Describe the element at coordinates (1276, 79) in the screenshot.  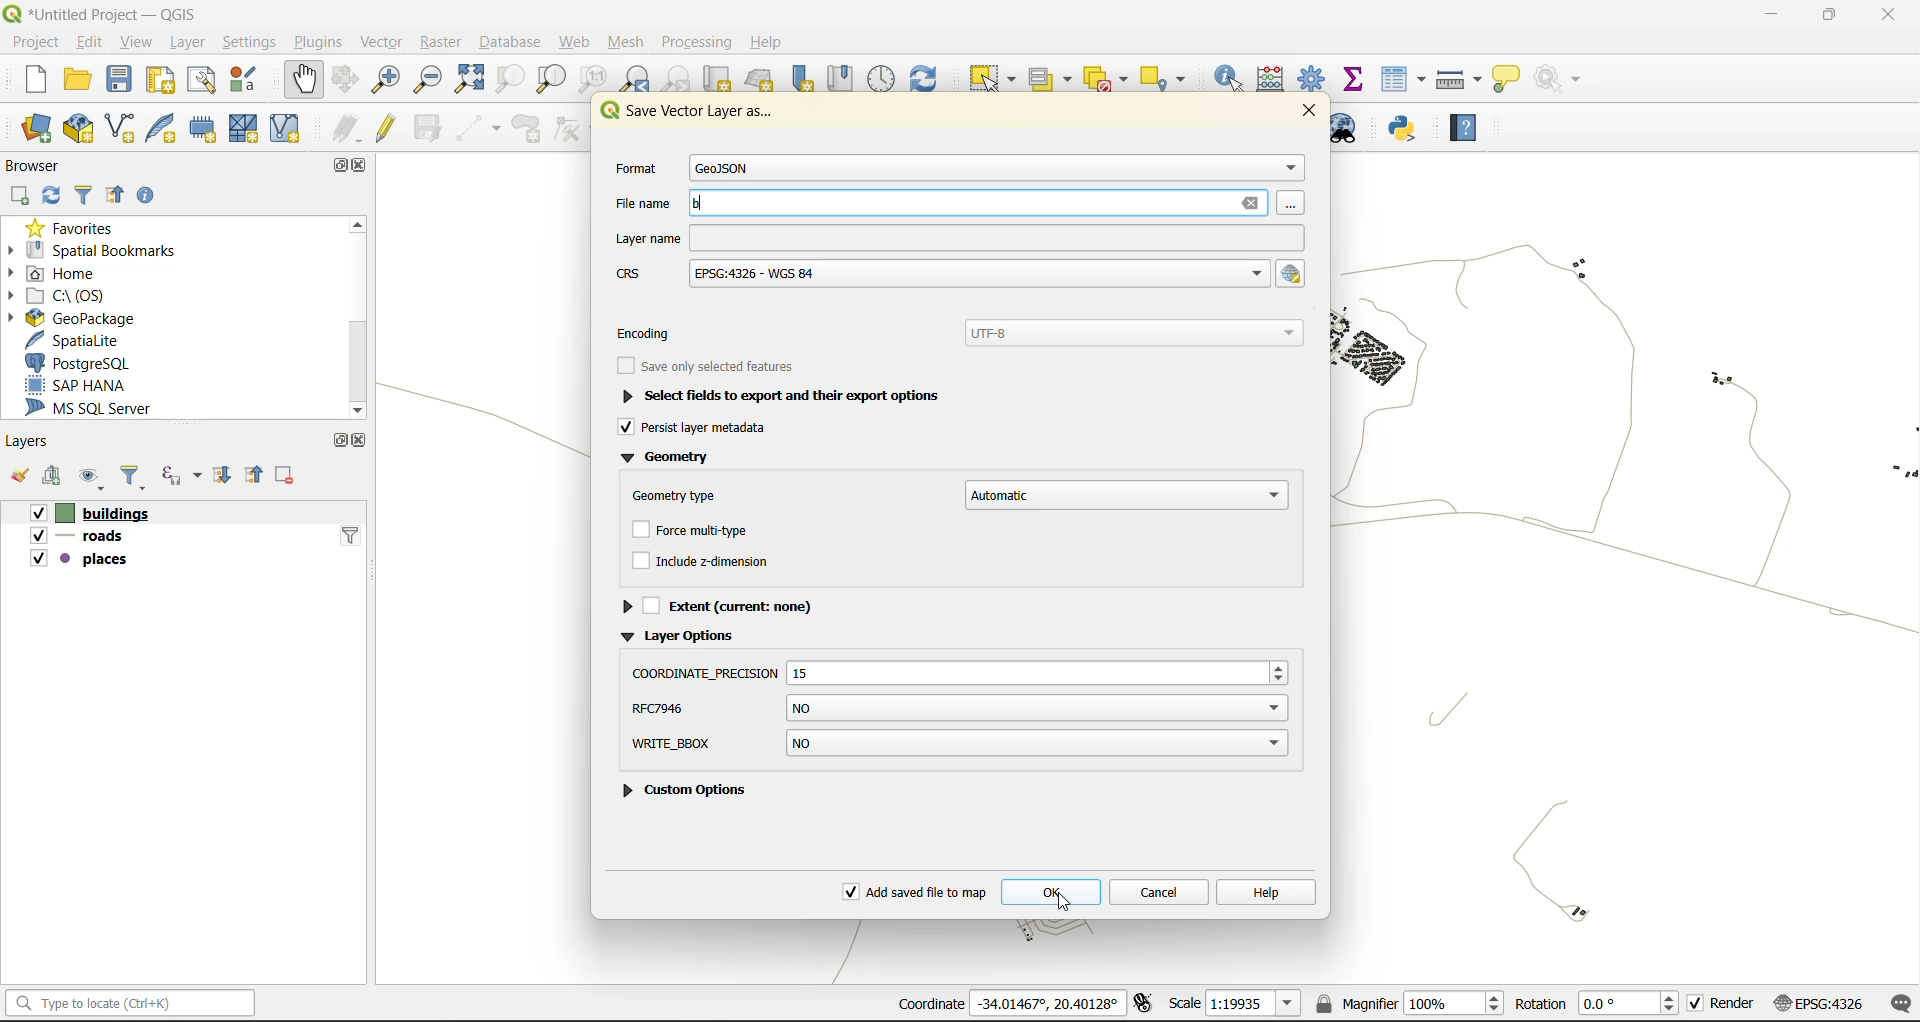
I see `calculator` at that location.